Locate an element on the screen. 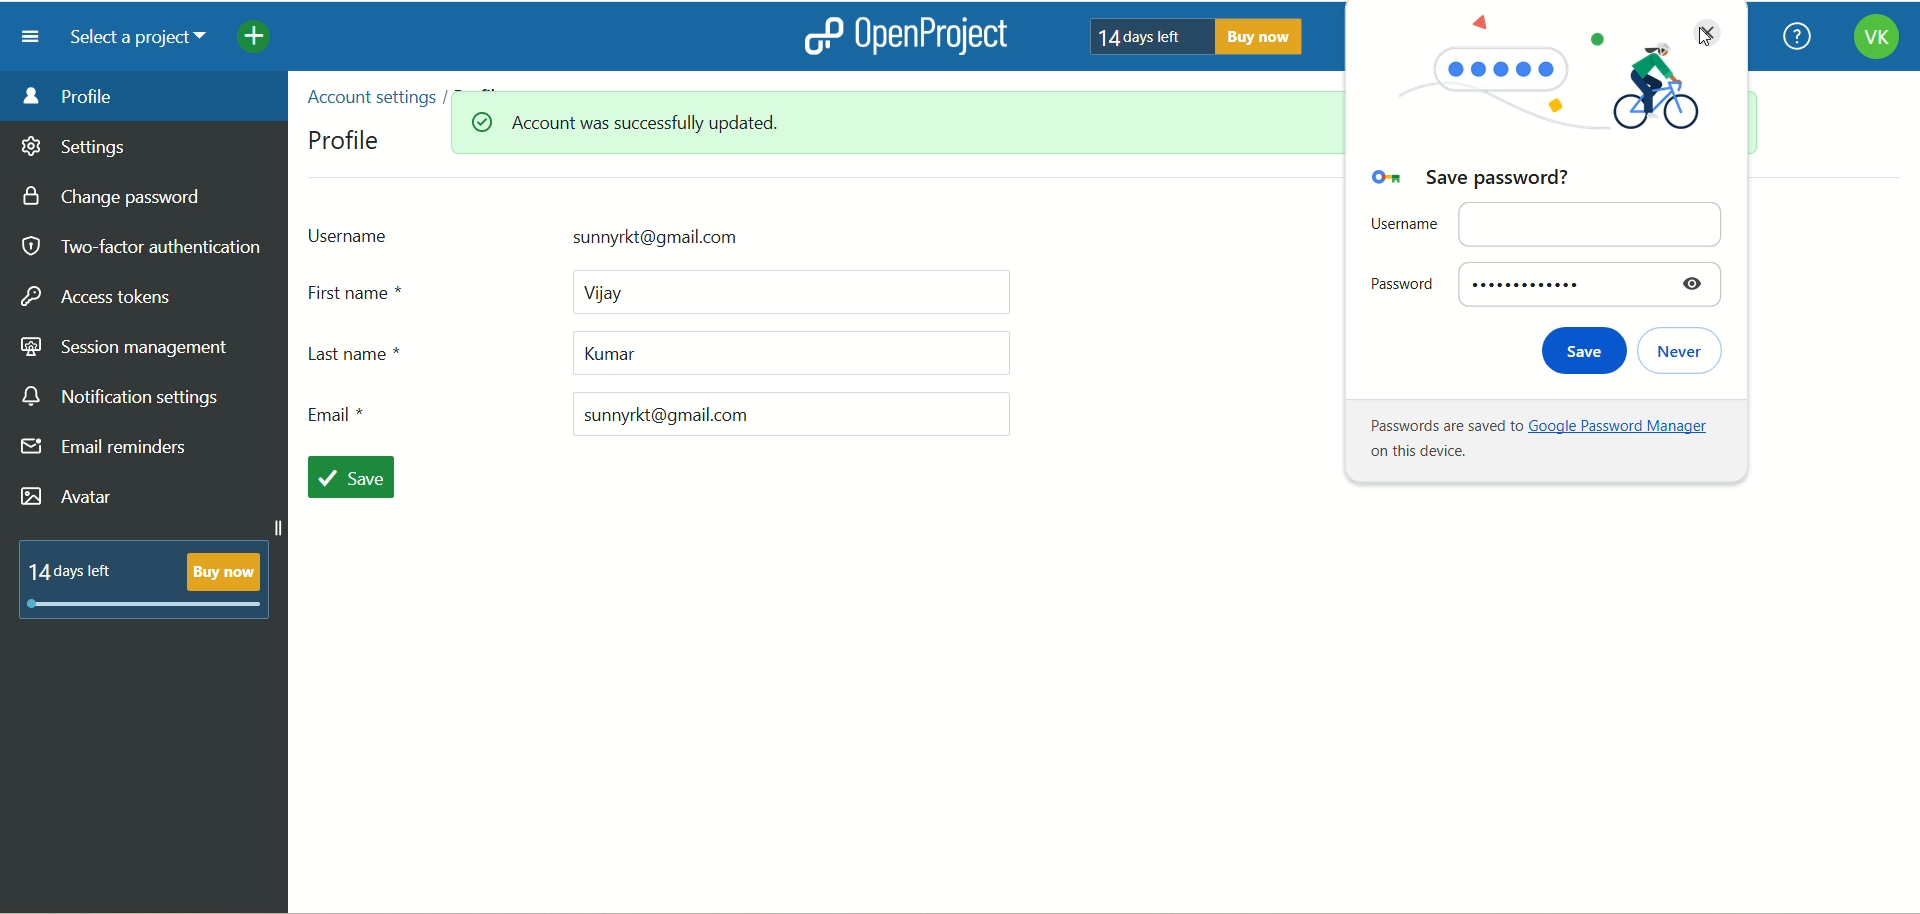 The image size is (1920, 914). password is located at coordinates (1544, 283).